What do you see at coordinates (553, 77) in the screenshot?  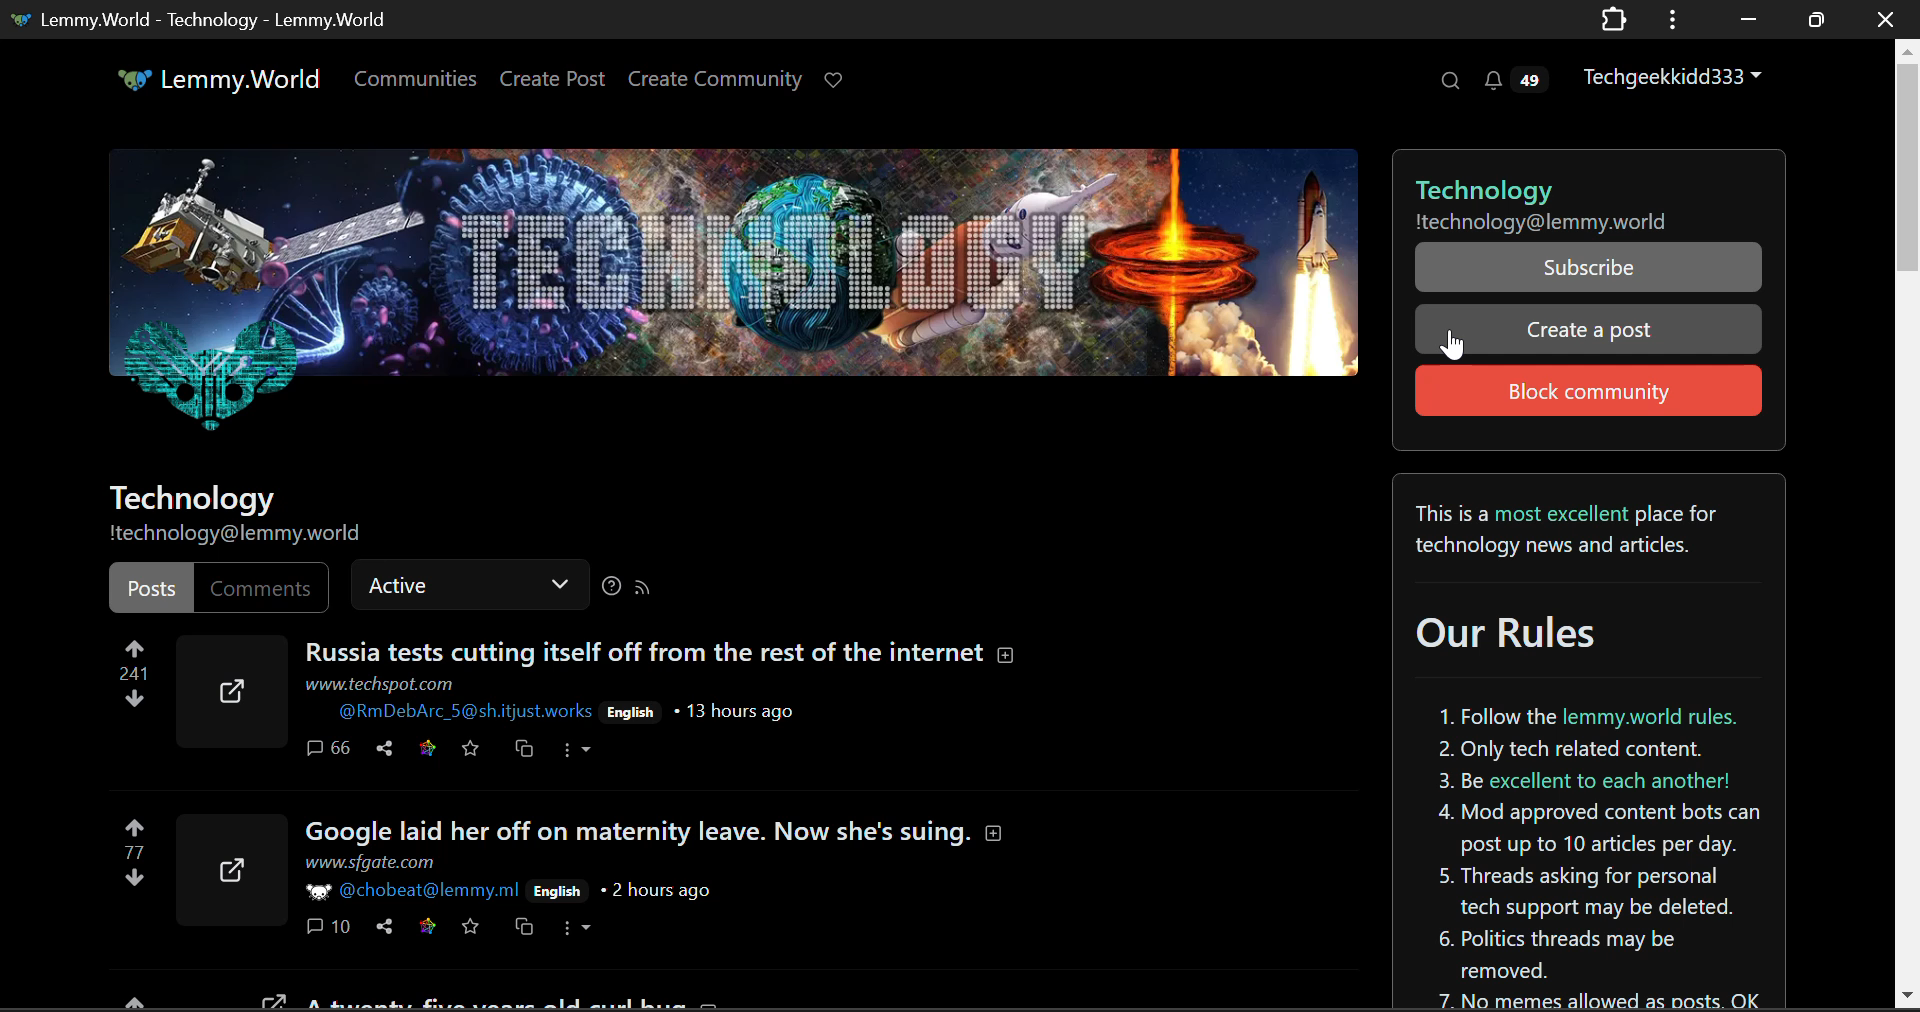 I see `Create Post Page Link` at bounding box center [553, 77].